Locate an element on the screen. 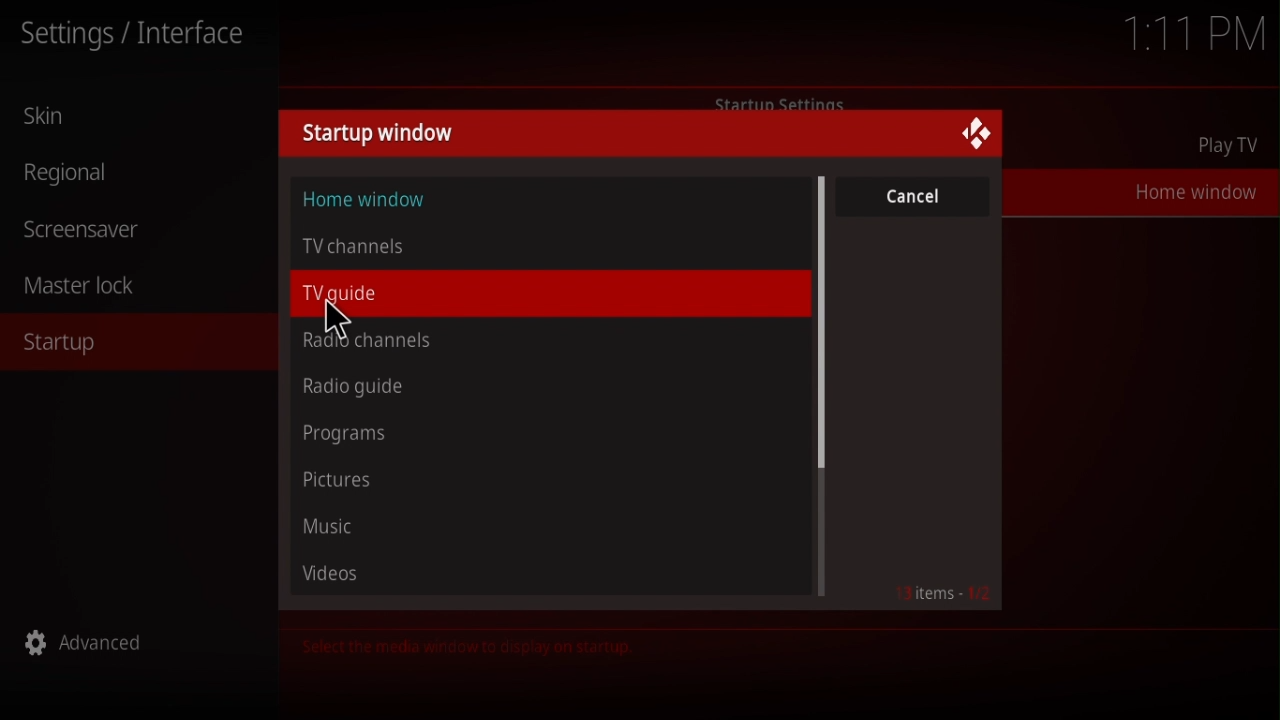 The width and height of the screenshot is (1280, 720). settings is located at coordinates (138, 36).